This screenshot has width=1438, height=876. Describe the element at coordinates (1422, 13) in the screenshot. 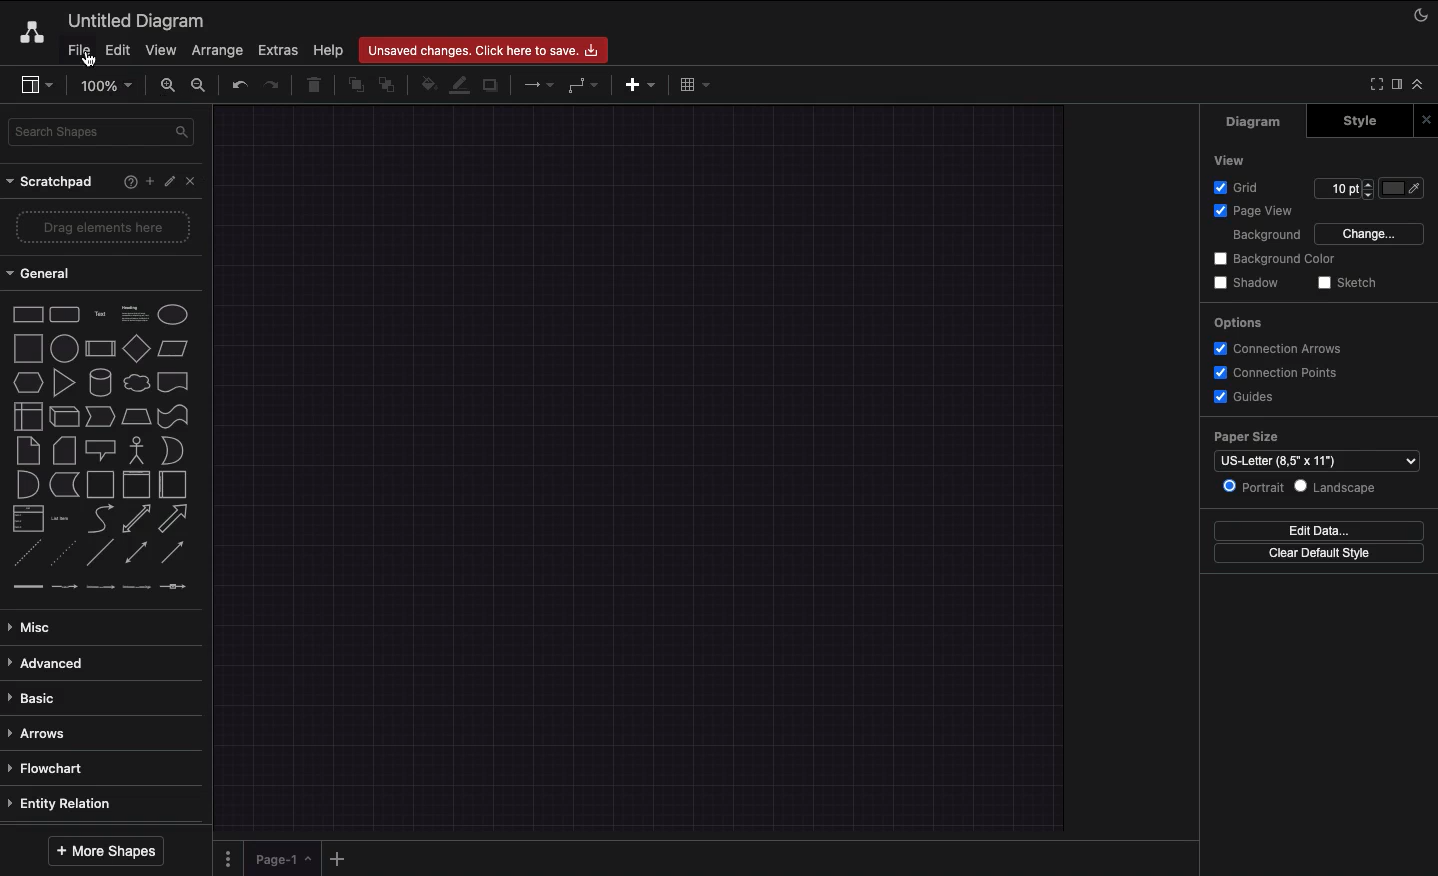

I see `Night mode ` at that location.